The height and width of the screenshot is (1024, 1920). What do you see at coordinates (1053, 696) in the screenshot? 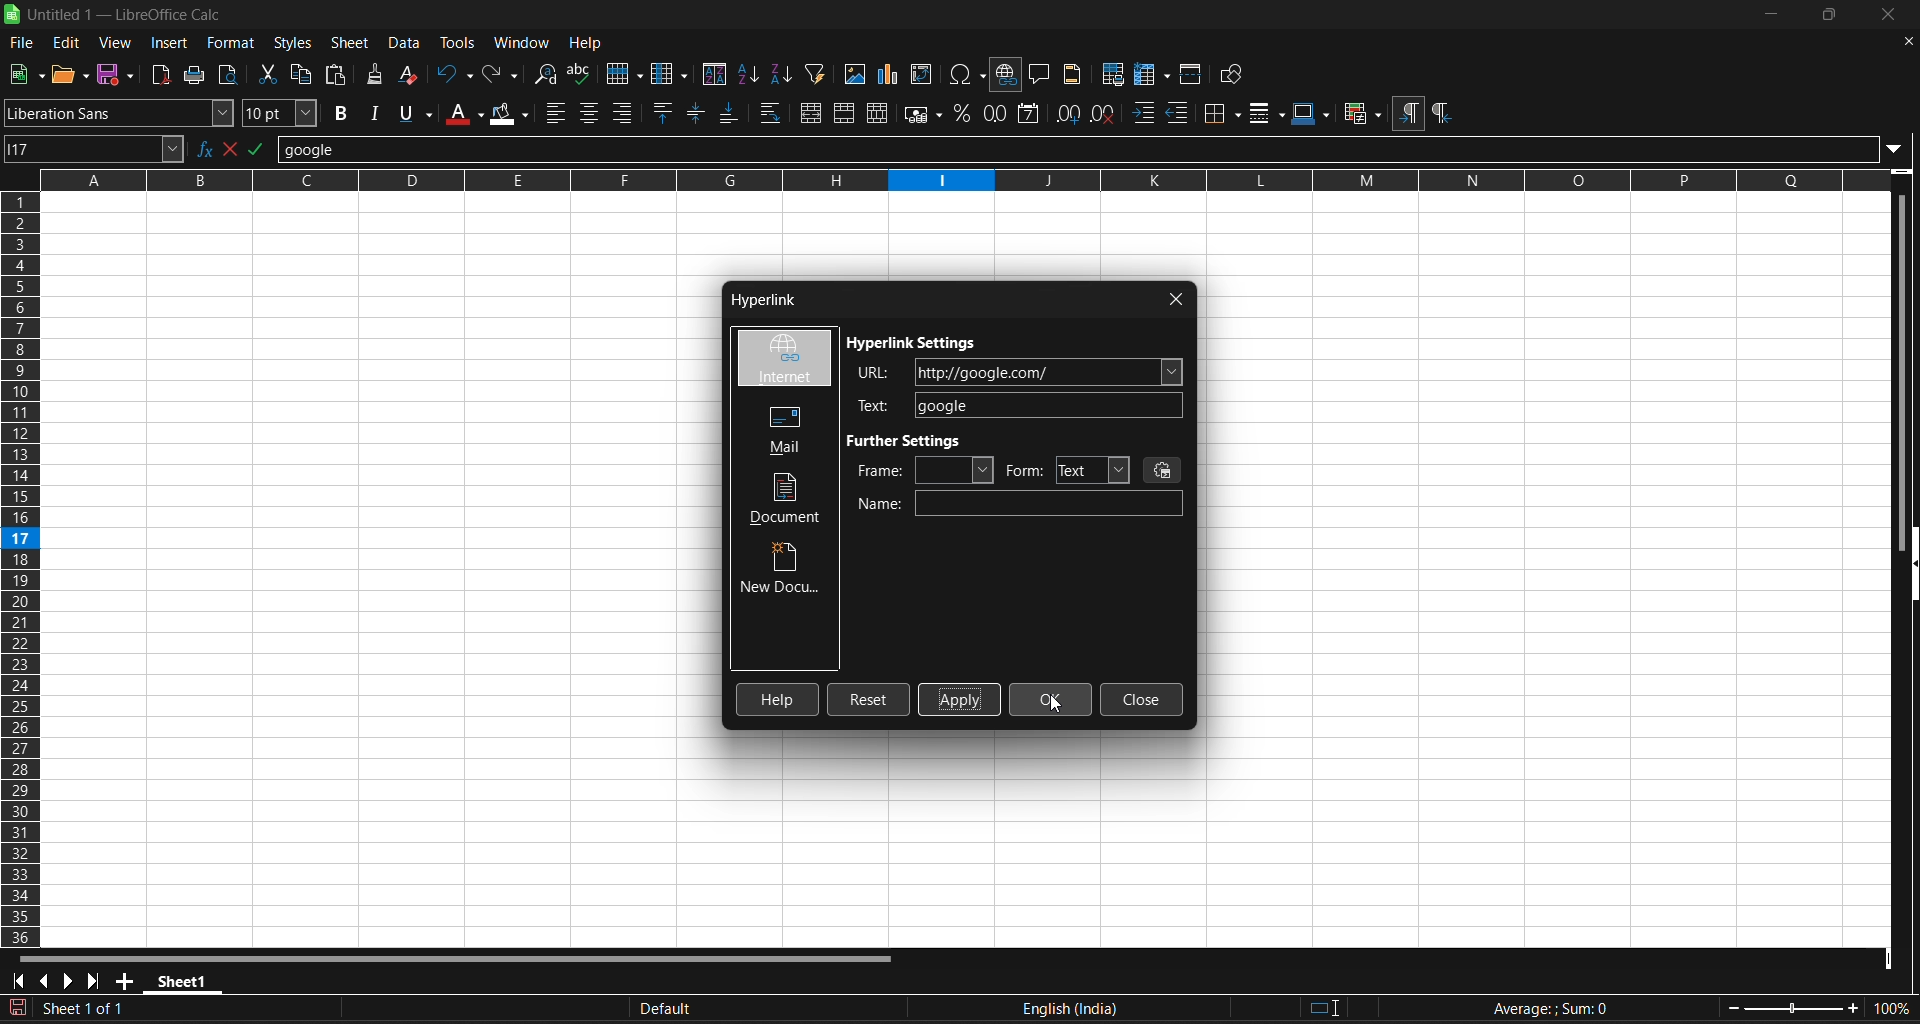
I see `click ok` at bounding box center [1053, 696].